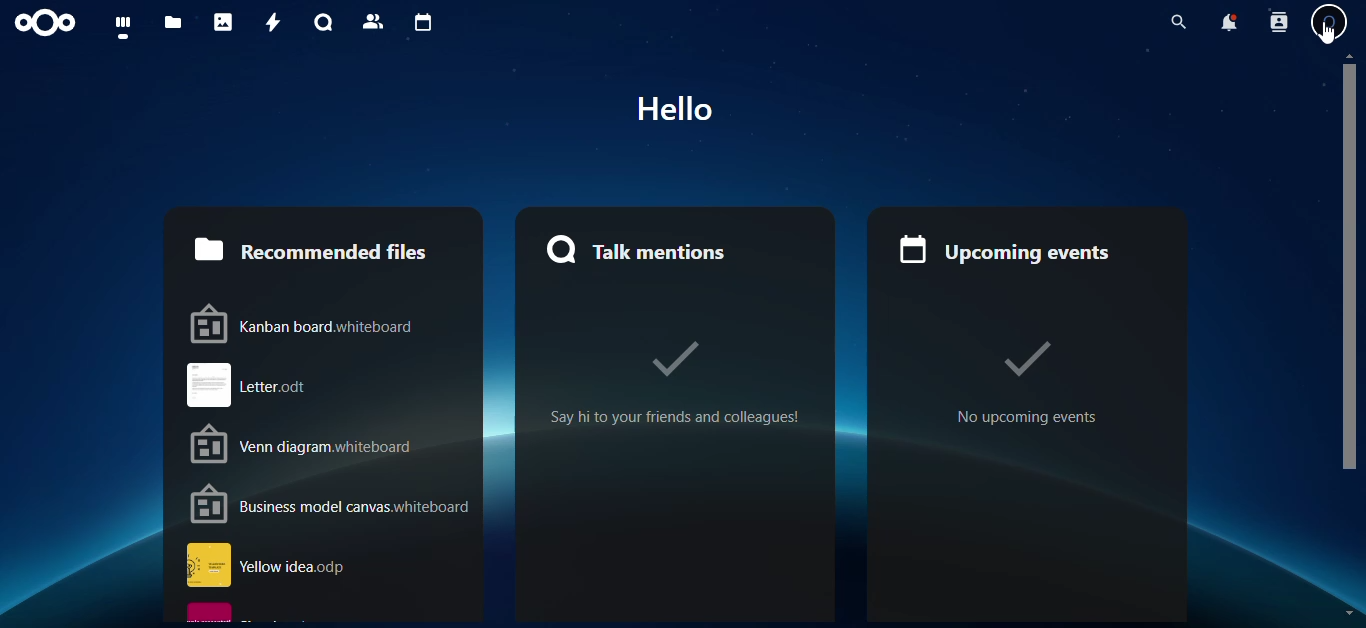 Image resolution: width=1366 pixels, height=628 pixels. Describe the element at coordinates (332, 323) in the screenshot. I see `Kanban board.whiteboard` at that location.